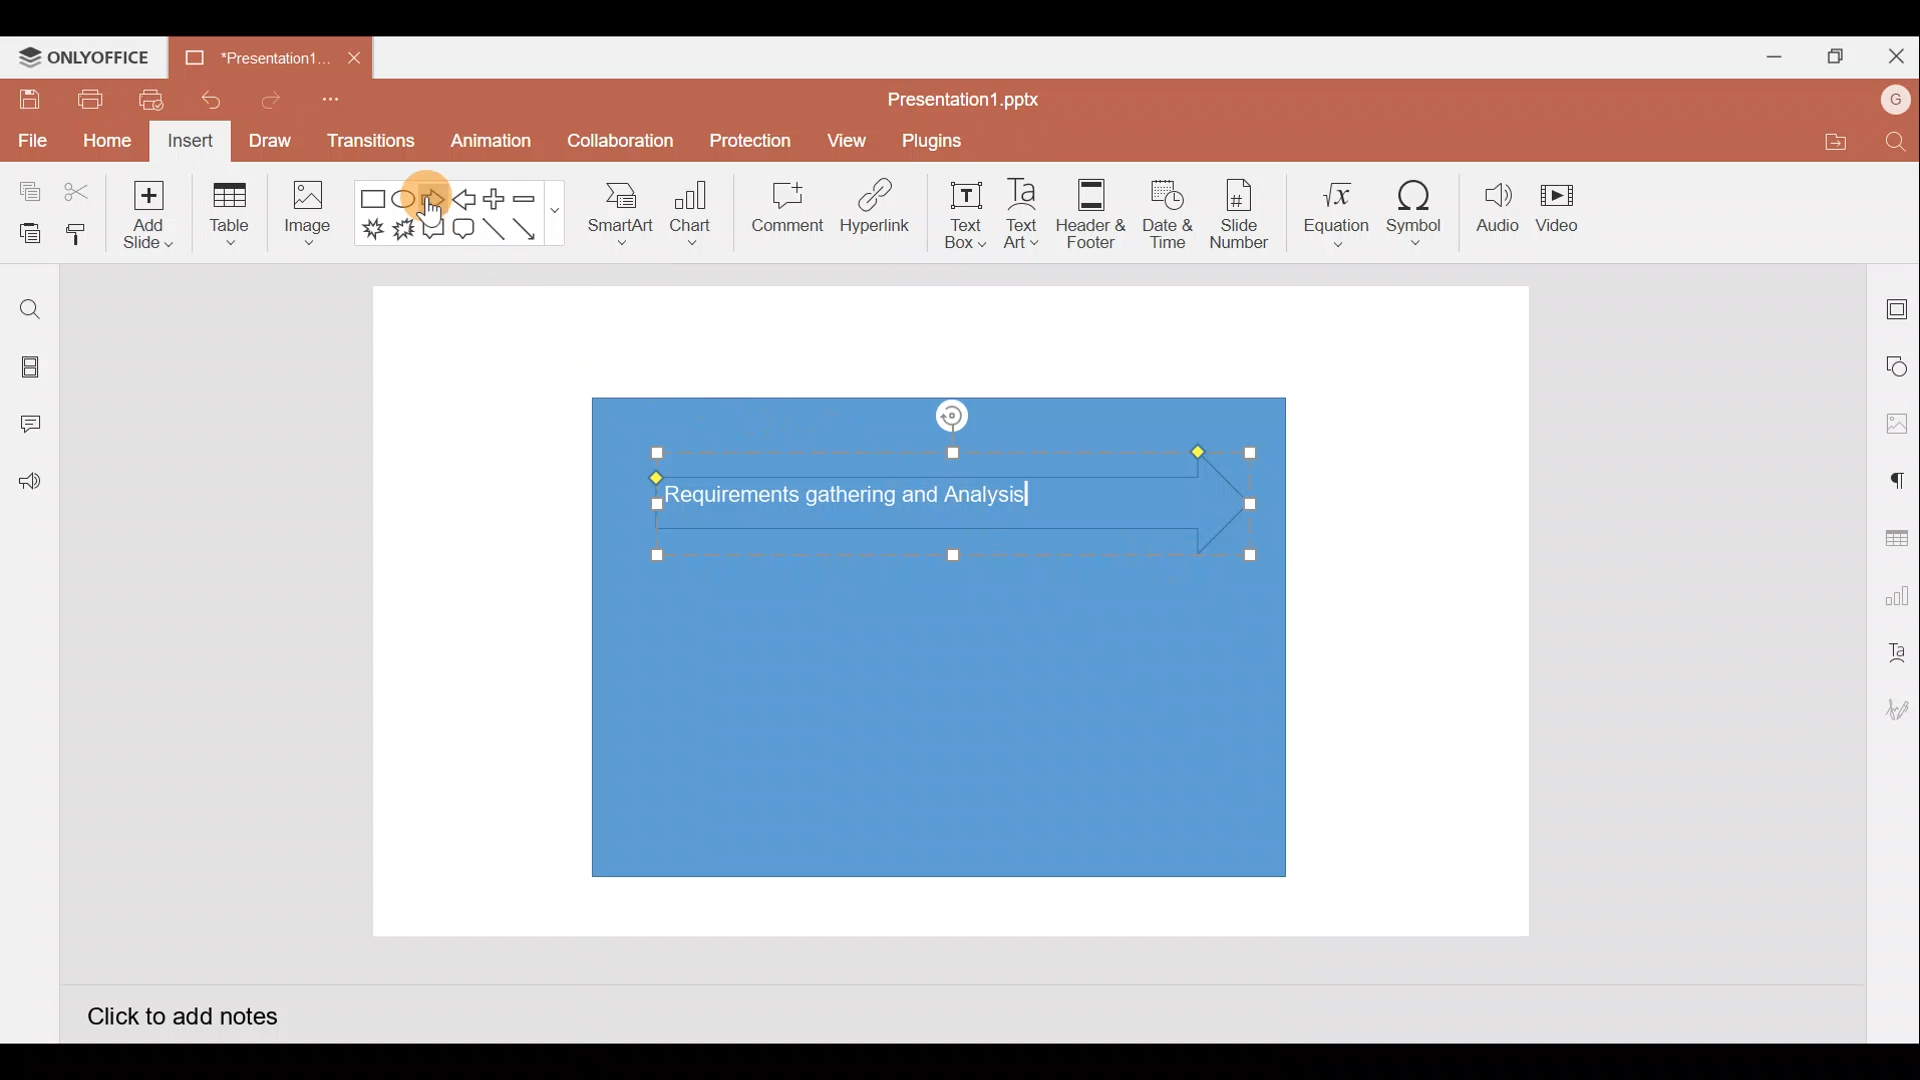 The height and width of the screenshot is (1080, 1920). Describe the element at coordinates (1830, 57) in the screenshot. I see `Maximize` at that location.